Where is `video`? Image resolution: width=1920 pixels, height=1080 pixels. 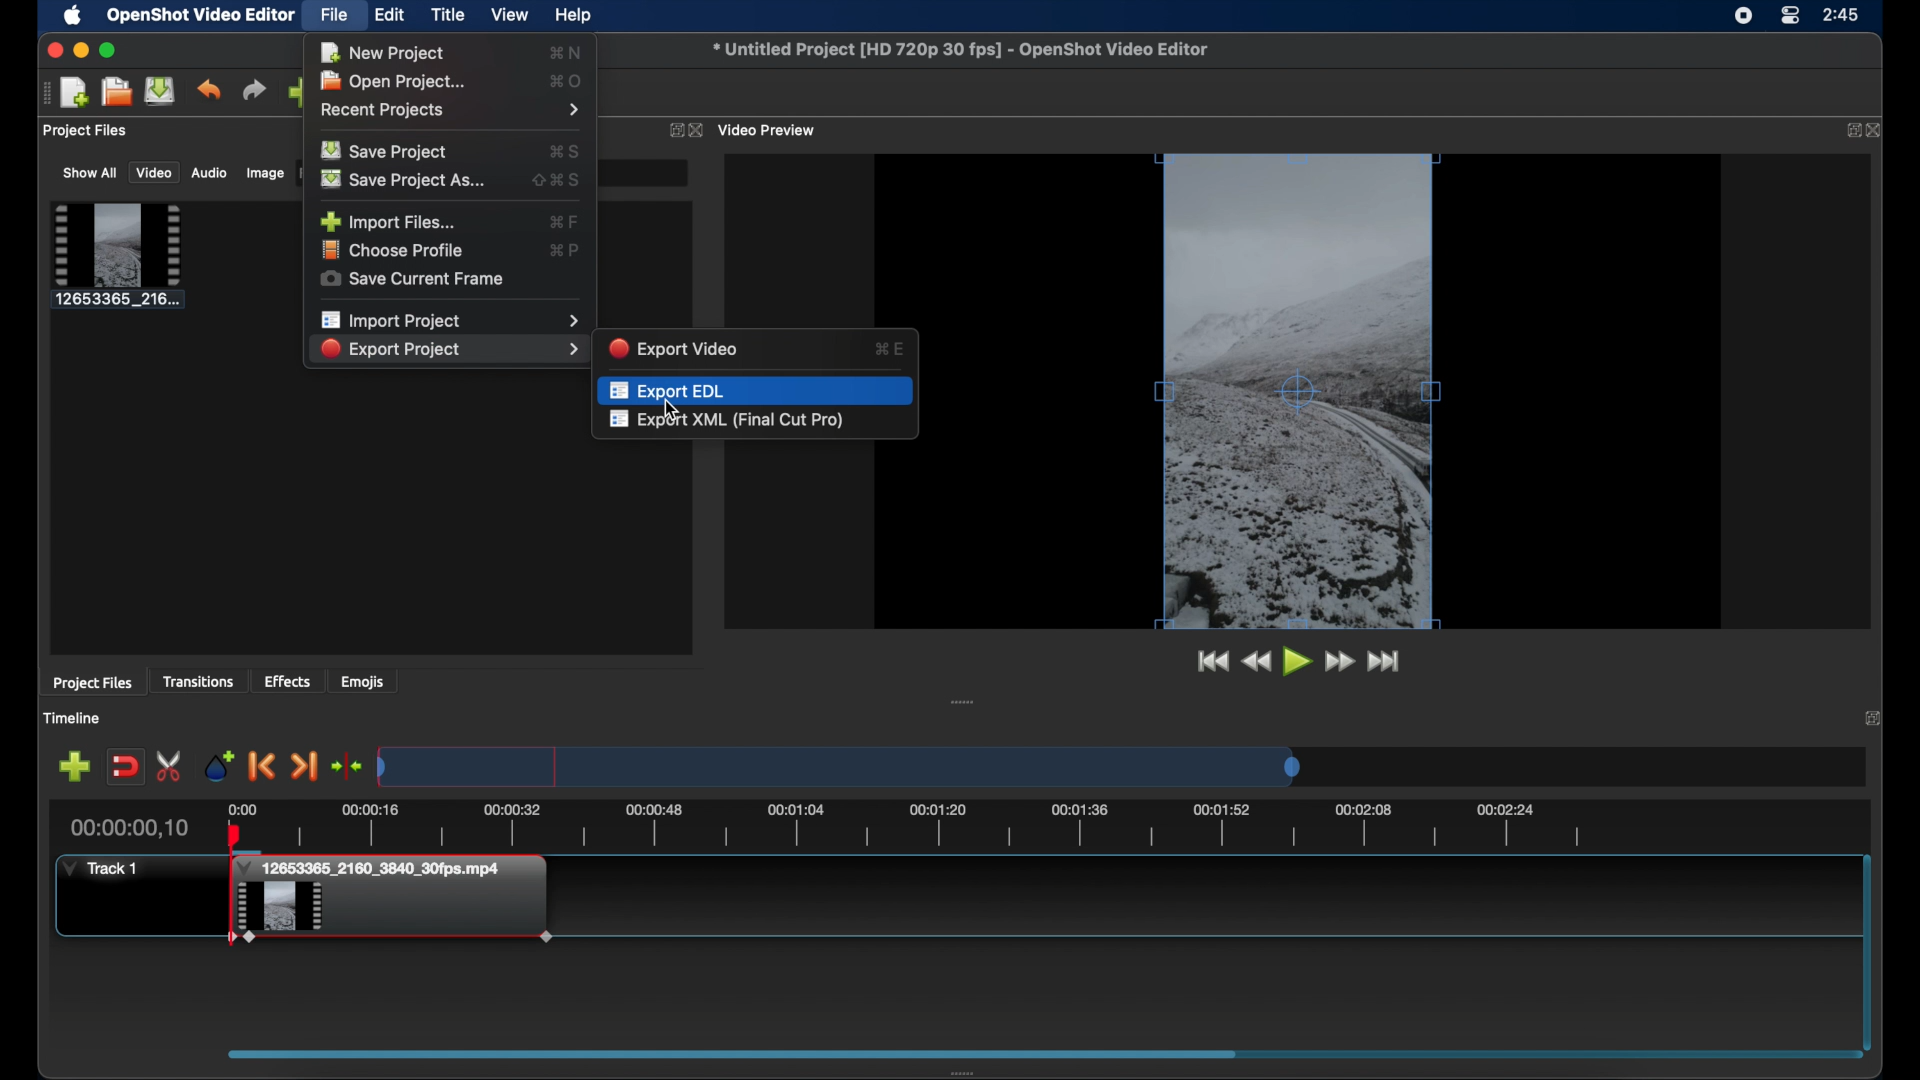 video is located at coordinates (154, 173).